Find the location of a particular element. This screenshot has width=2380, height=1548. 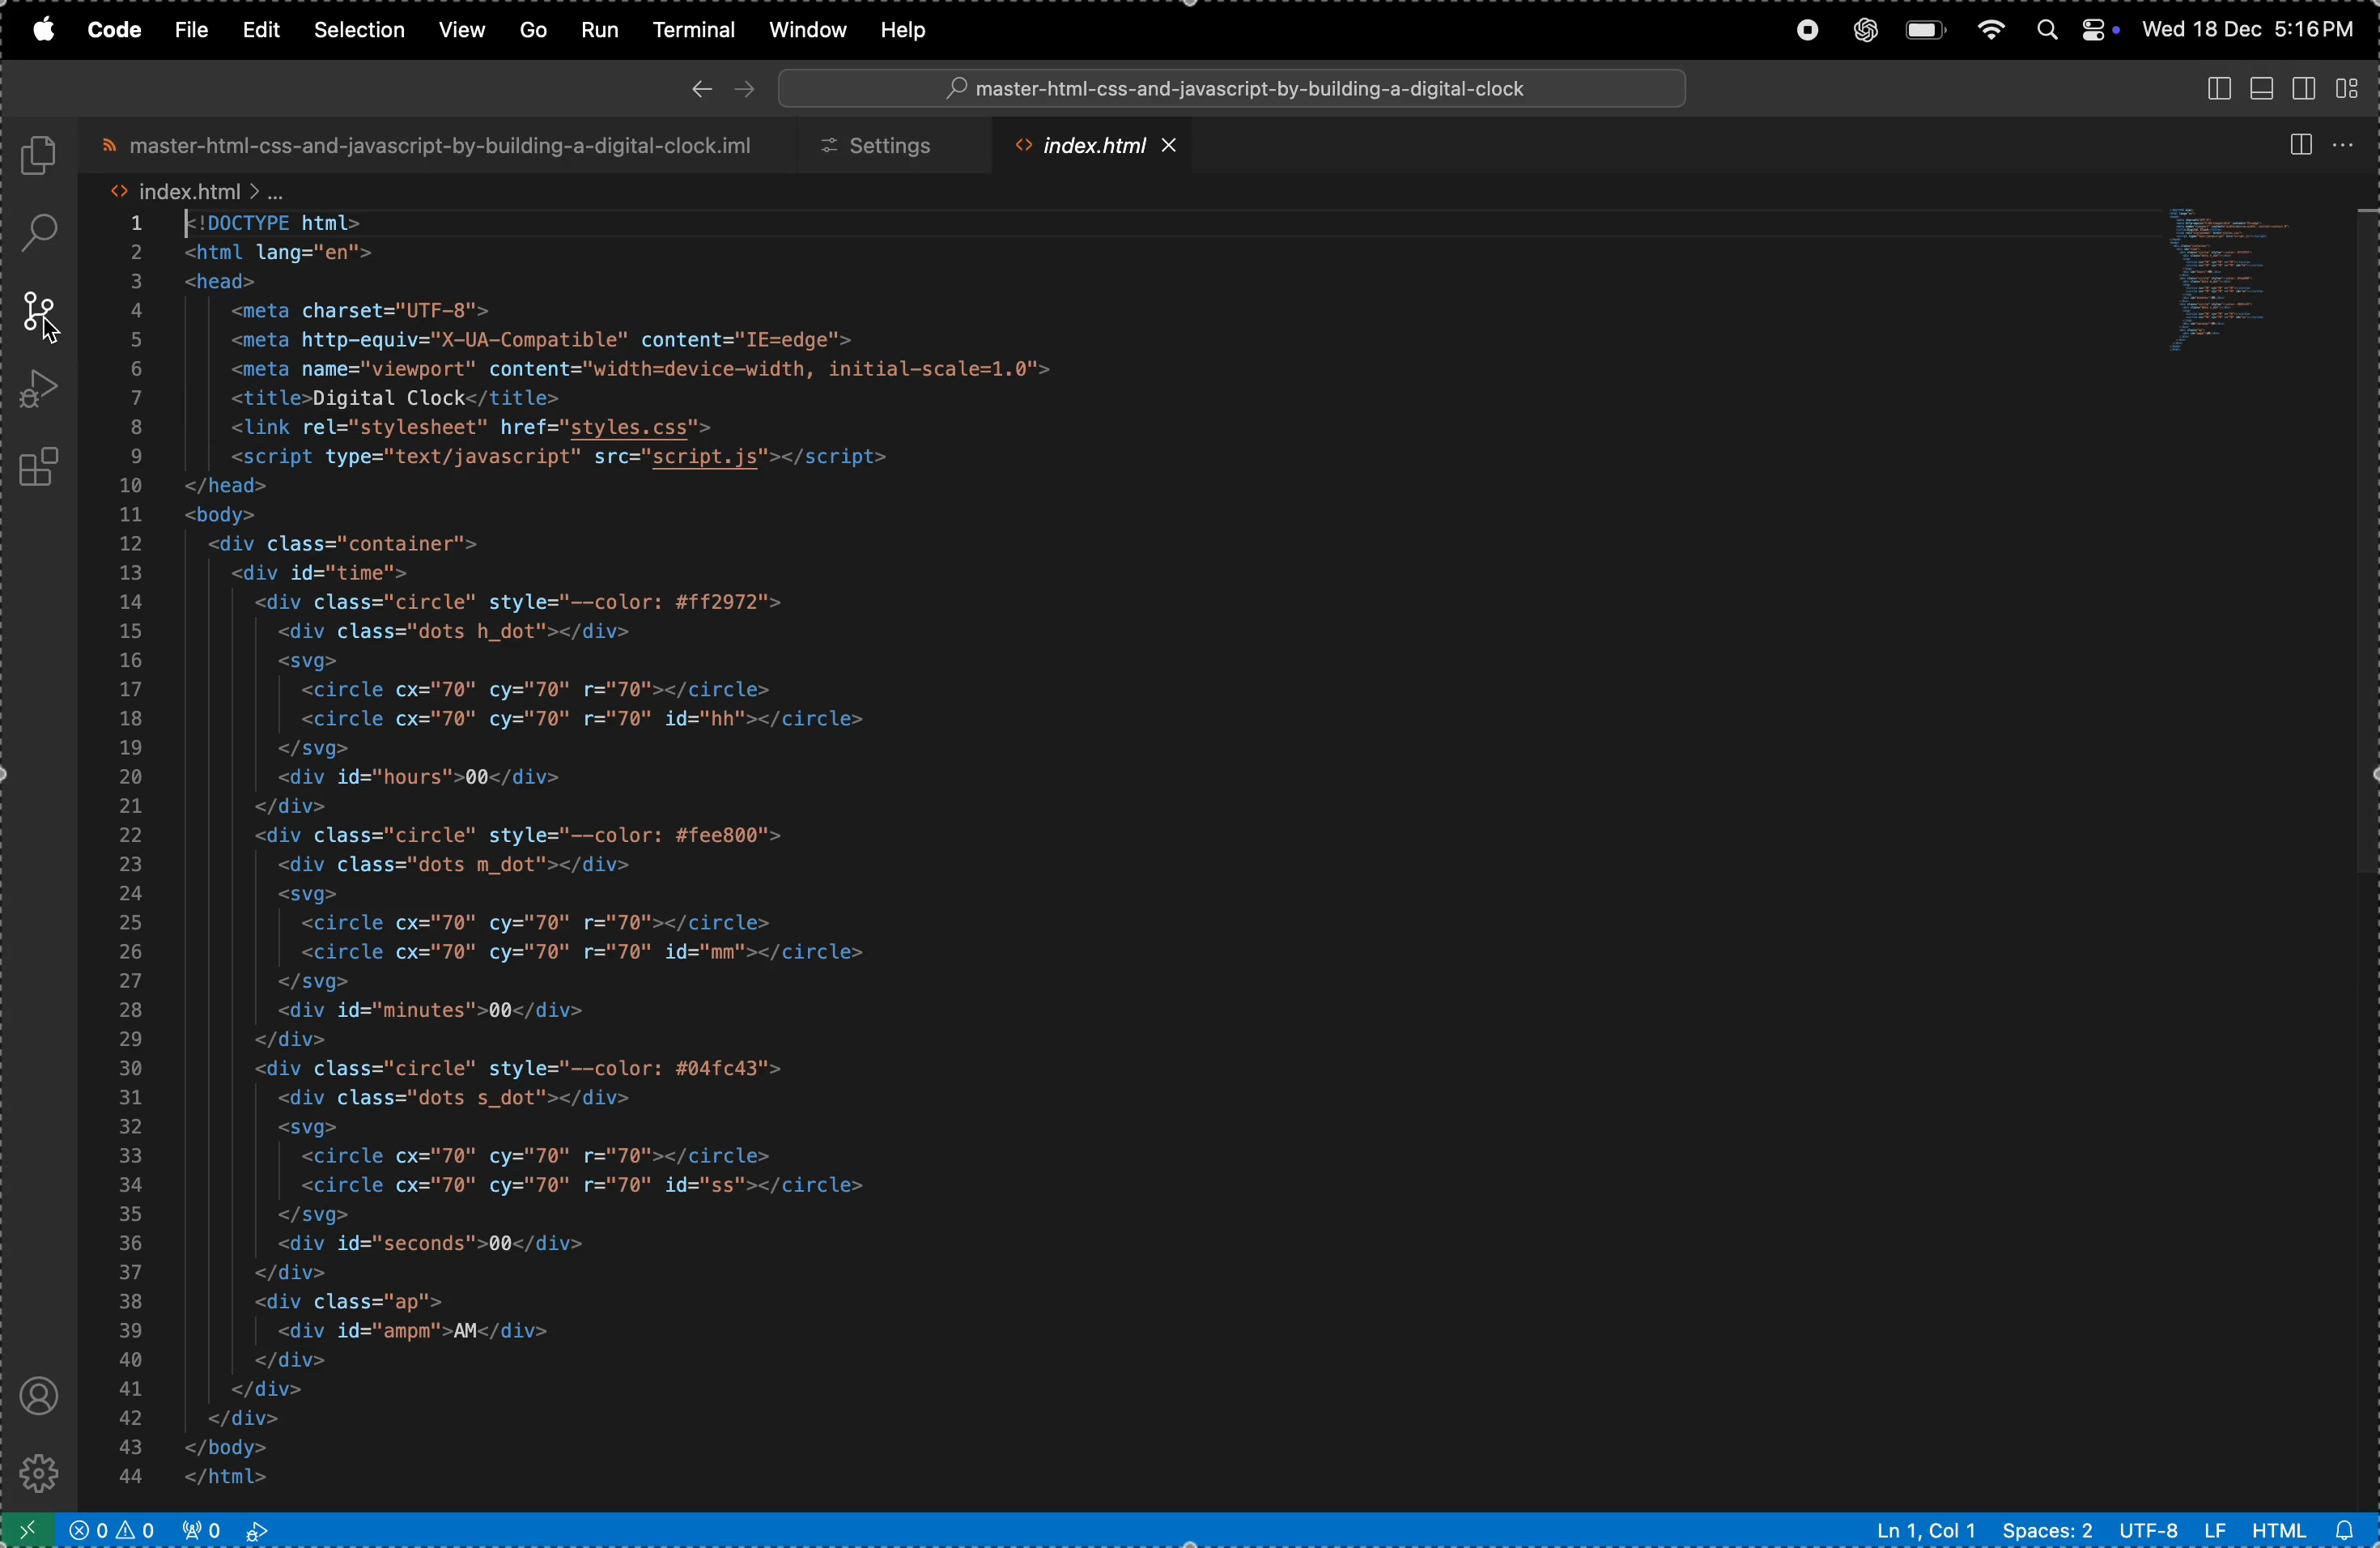

file is located at coordinates (195, 30).